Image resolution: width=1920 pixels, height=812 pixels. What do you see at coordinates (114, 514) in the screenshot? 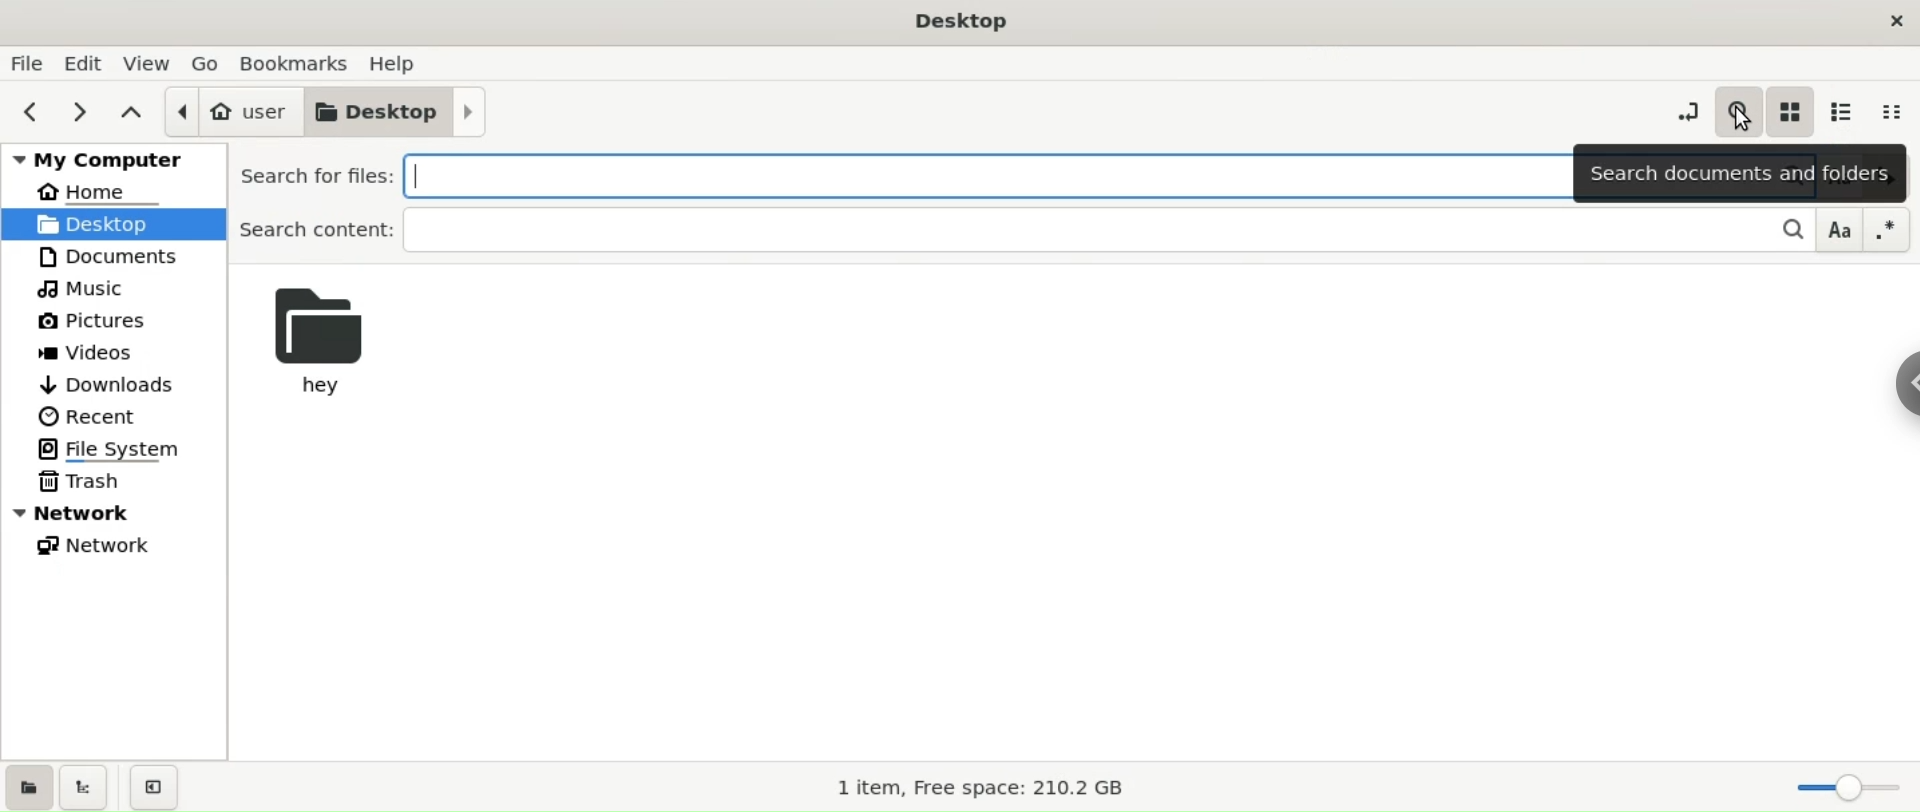
I see `network` at bounding box center [114, 514].